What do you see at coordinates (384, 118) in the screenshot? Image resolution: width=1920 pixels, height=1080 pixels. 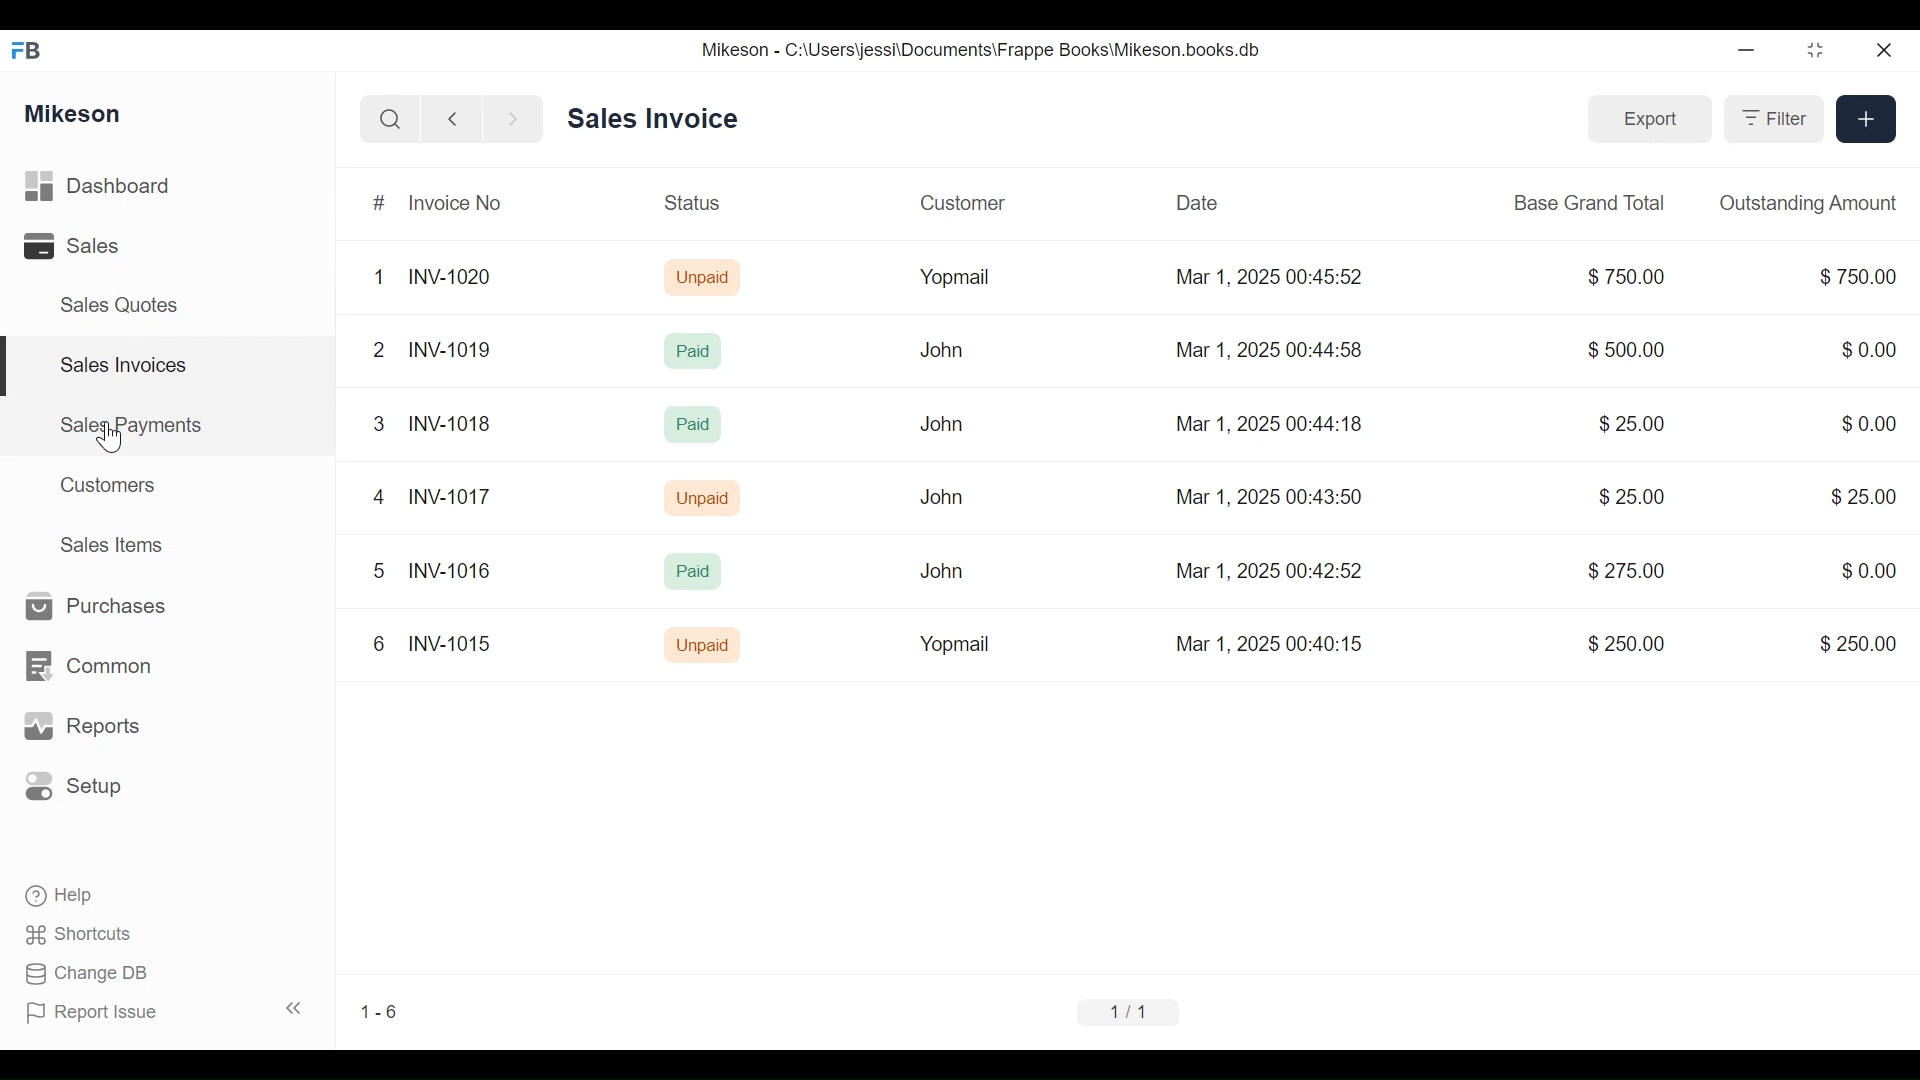 I see `Search` at bounding box center [384, 118].